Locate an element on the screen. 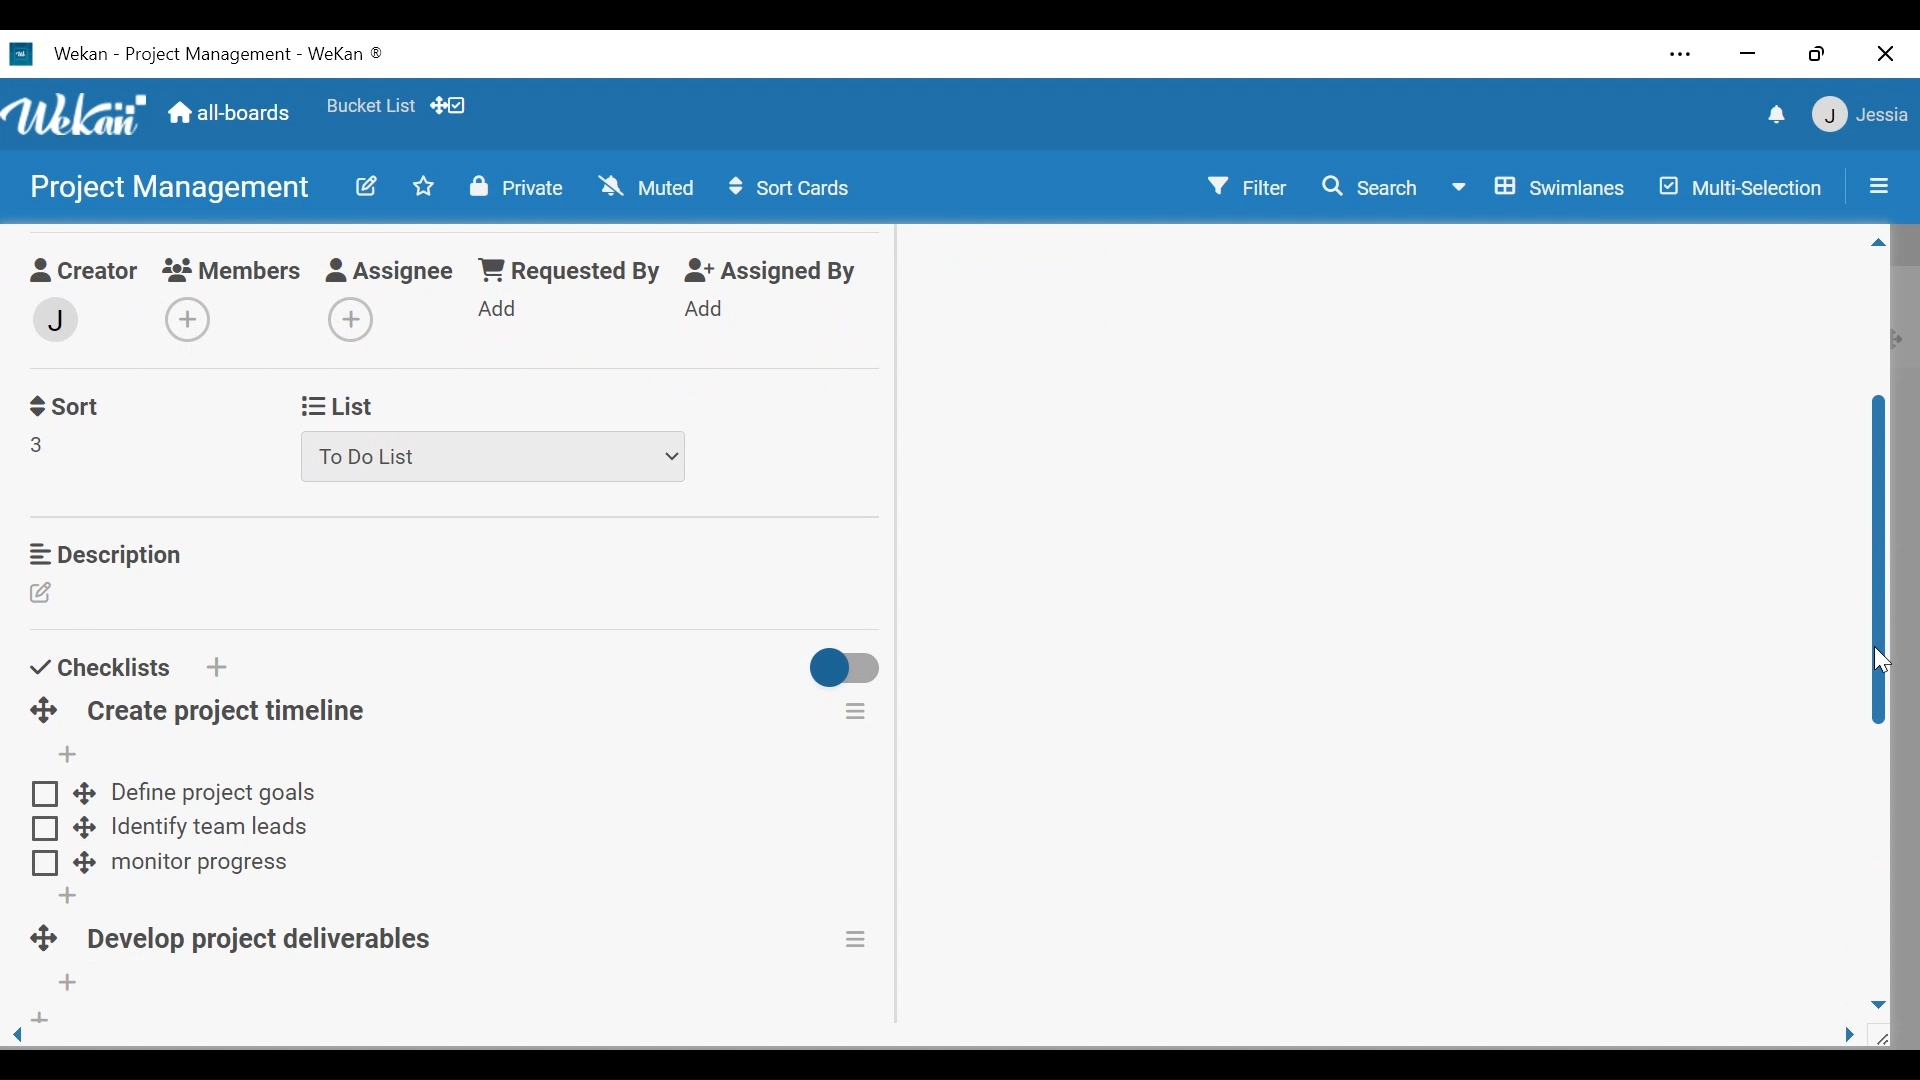  Private is located at coordinates (515, 188).